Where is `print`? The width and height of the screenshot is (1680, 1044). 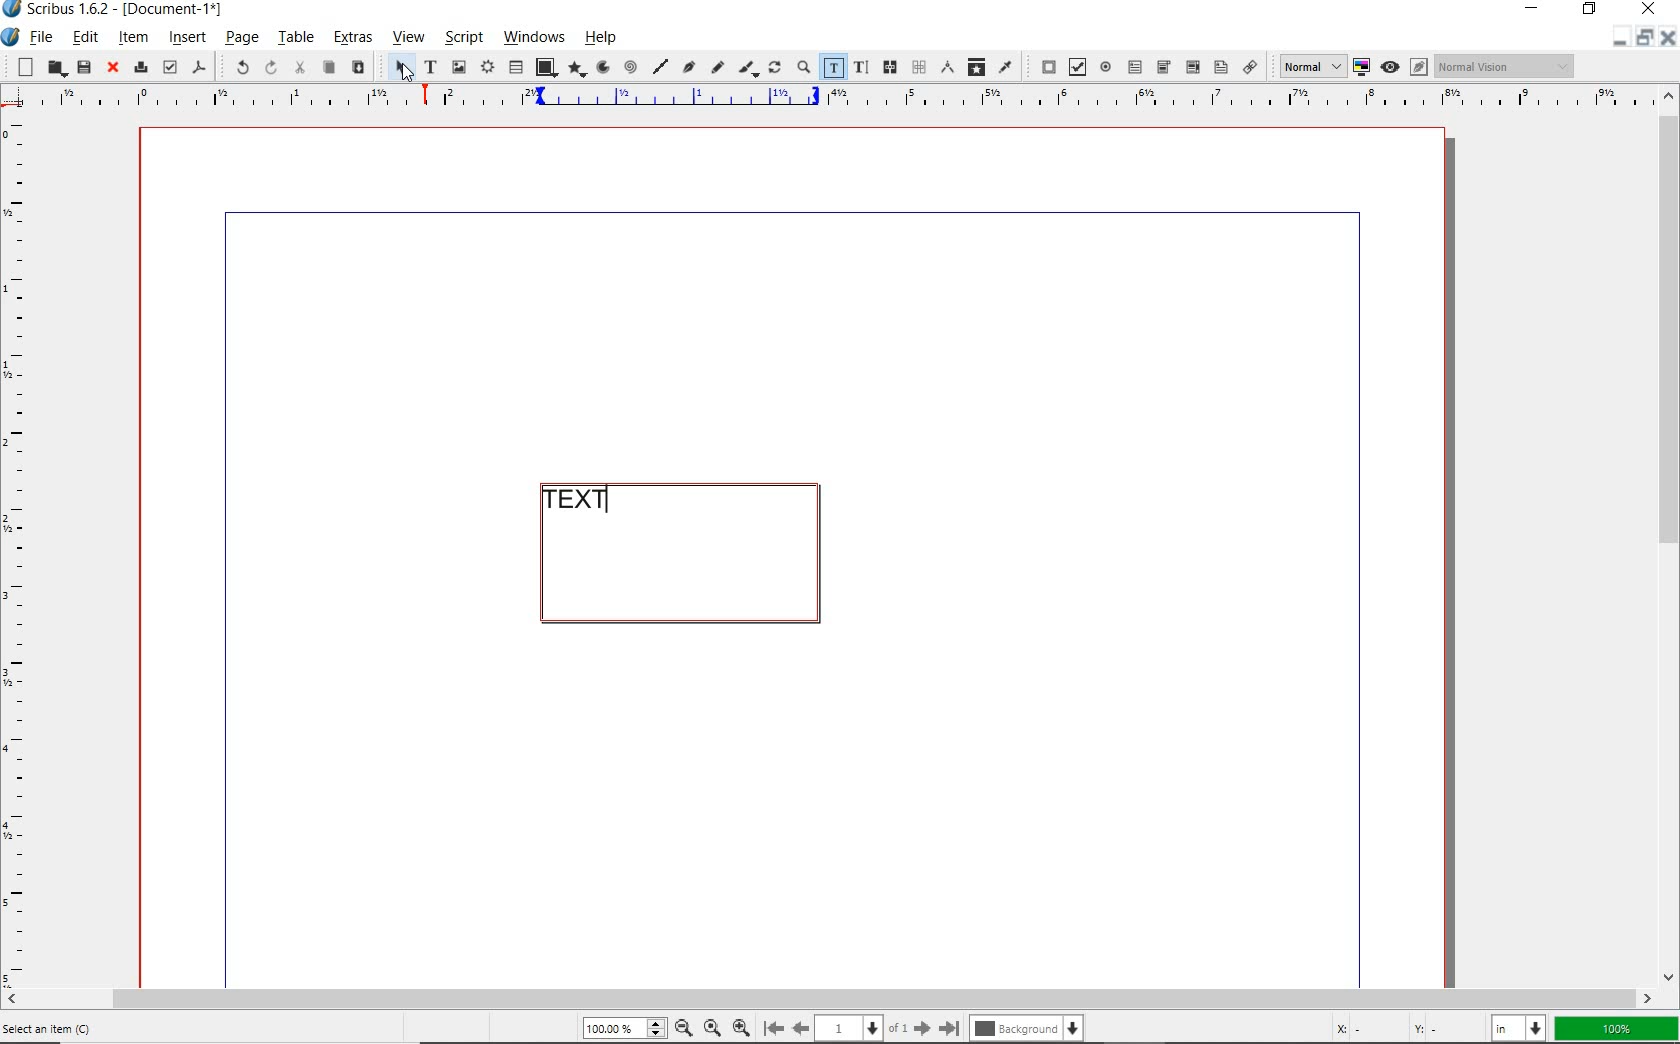 print is located at coordinates (140, 68).